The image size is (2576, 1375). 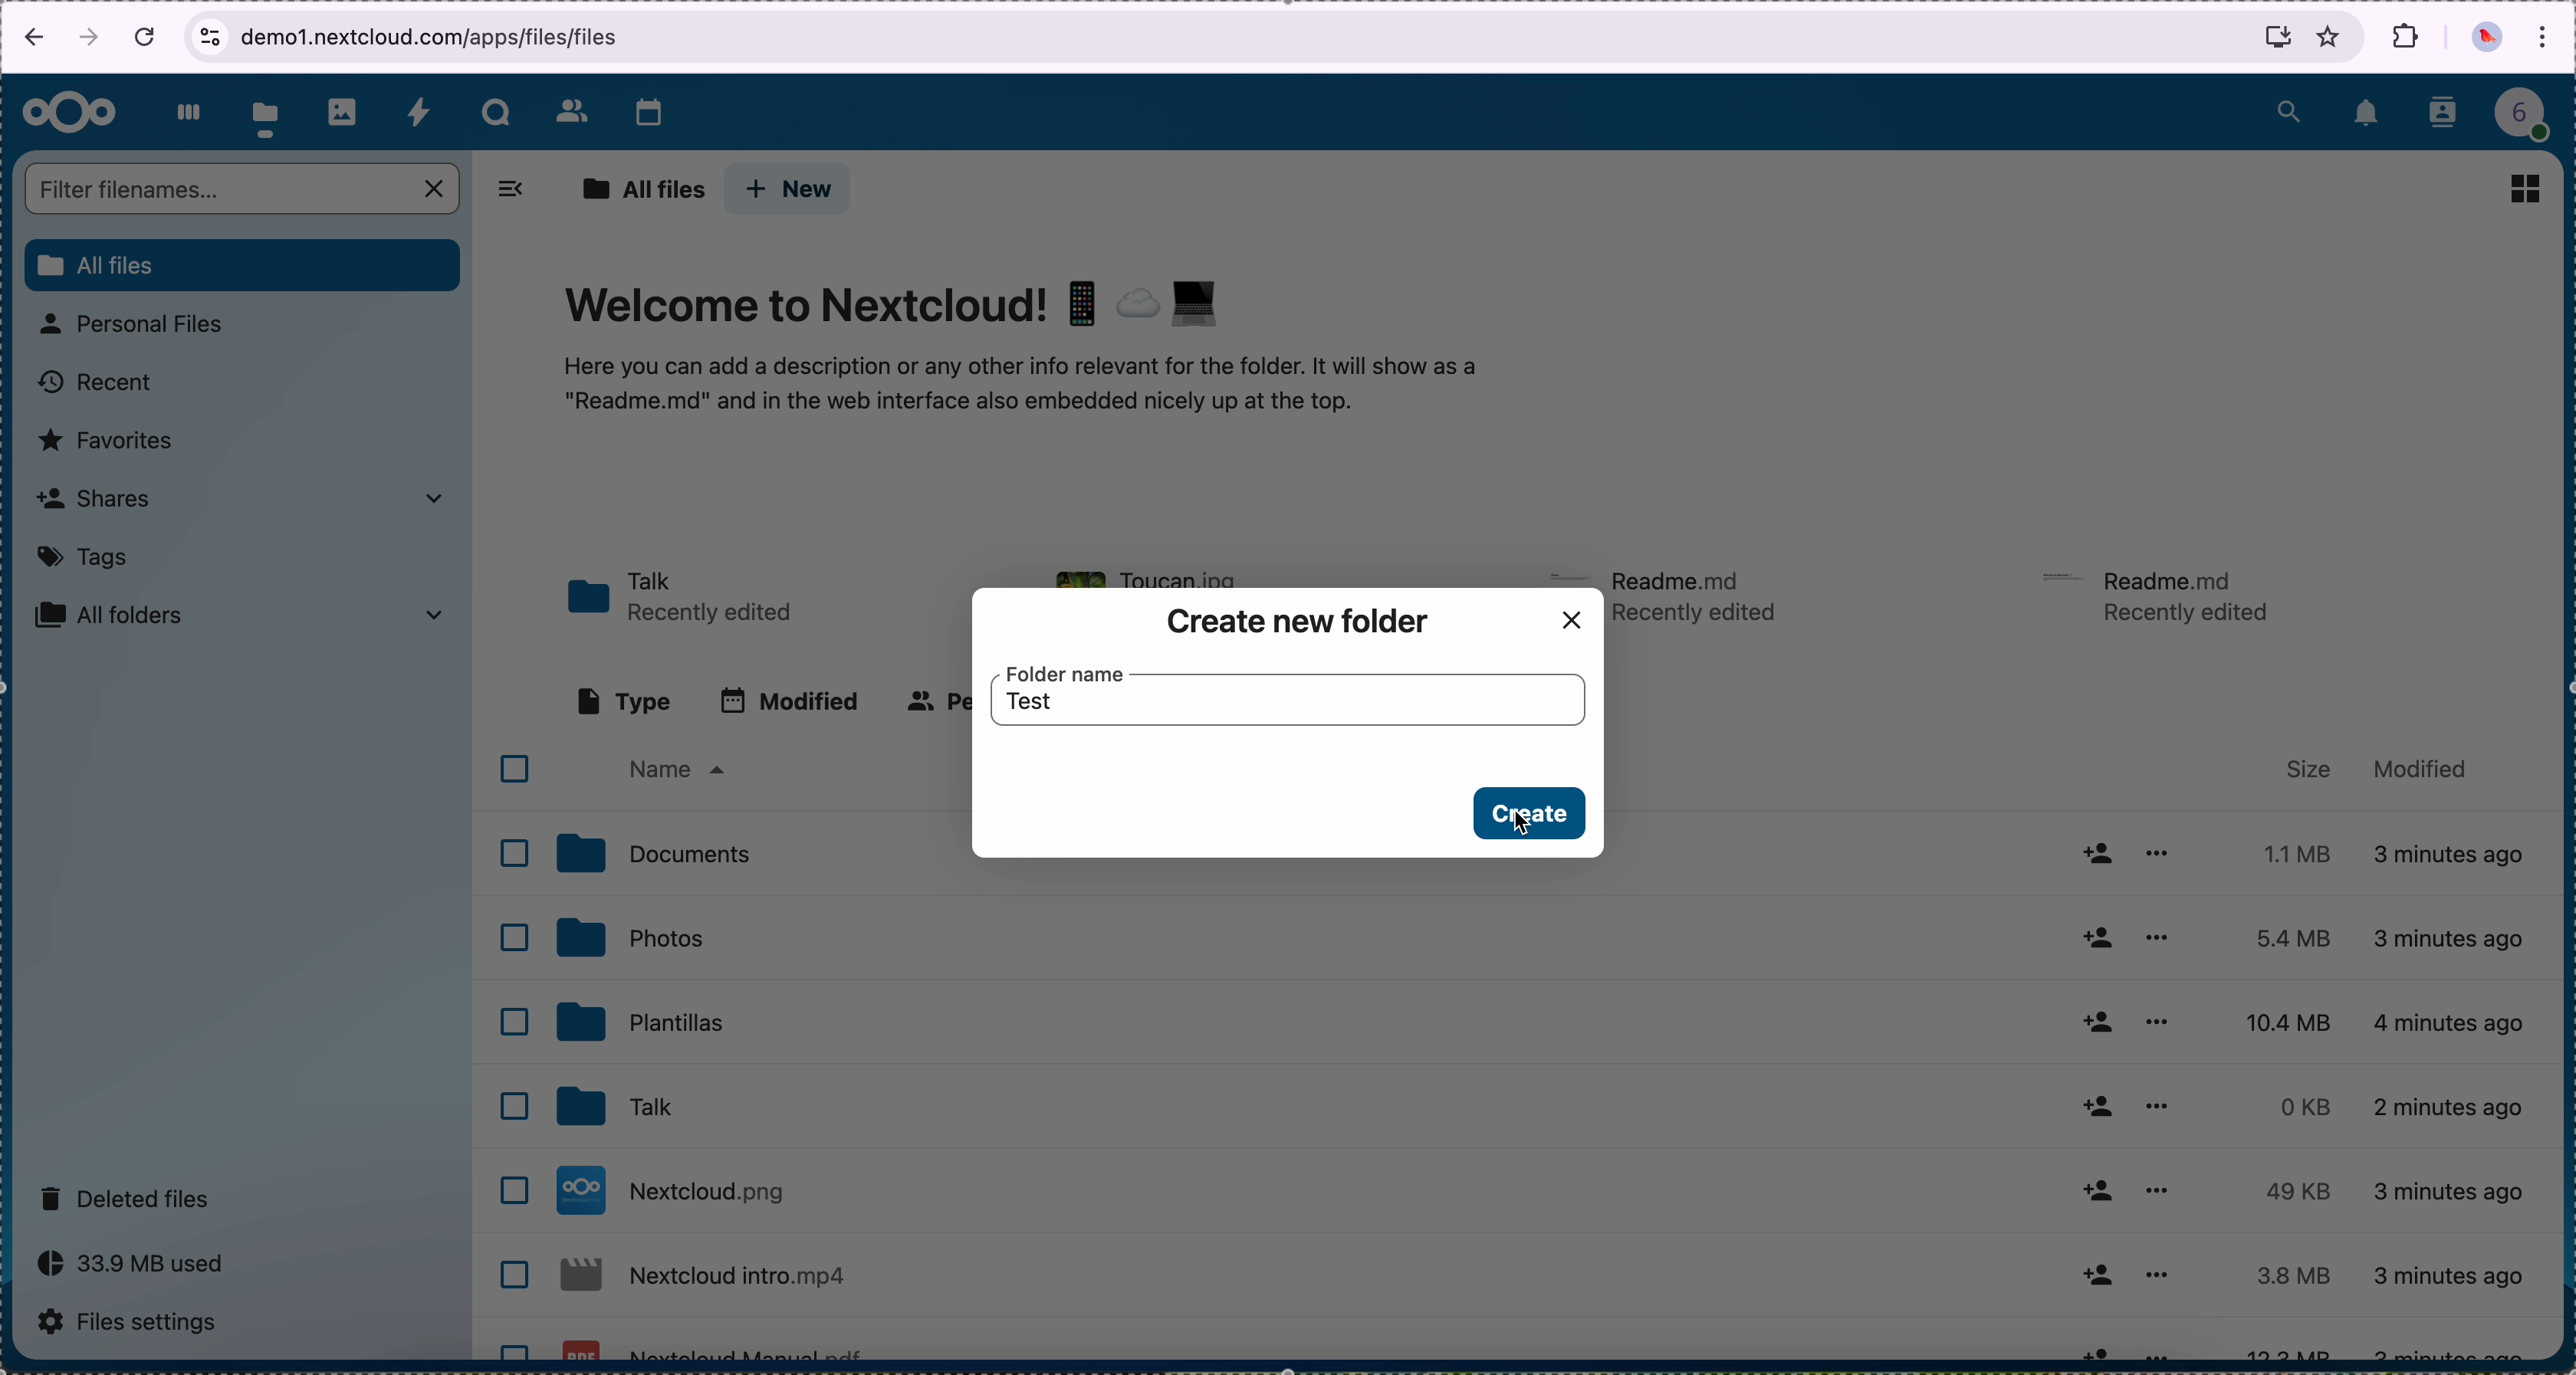 What do you see at coordinates (2368, 115) in the screenshot?
I see `notifications` at bounding box center [2368, 115].